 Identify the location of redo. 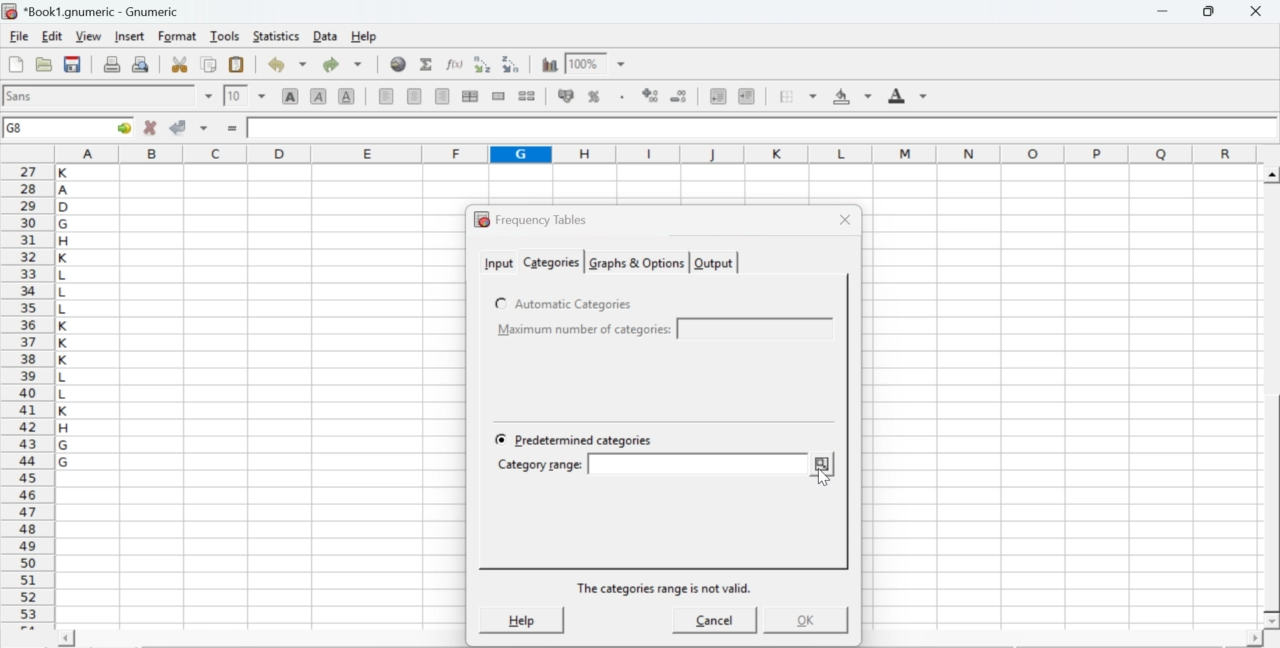
(342, 64).